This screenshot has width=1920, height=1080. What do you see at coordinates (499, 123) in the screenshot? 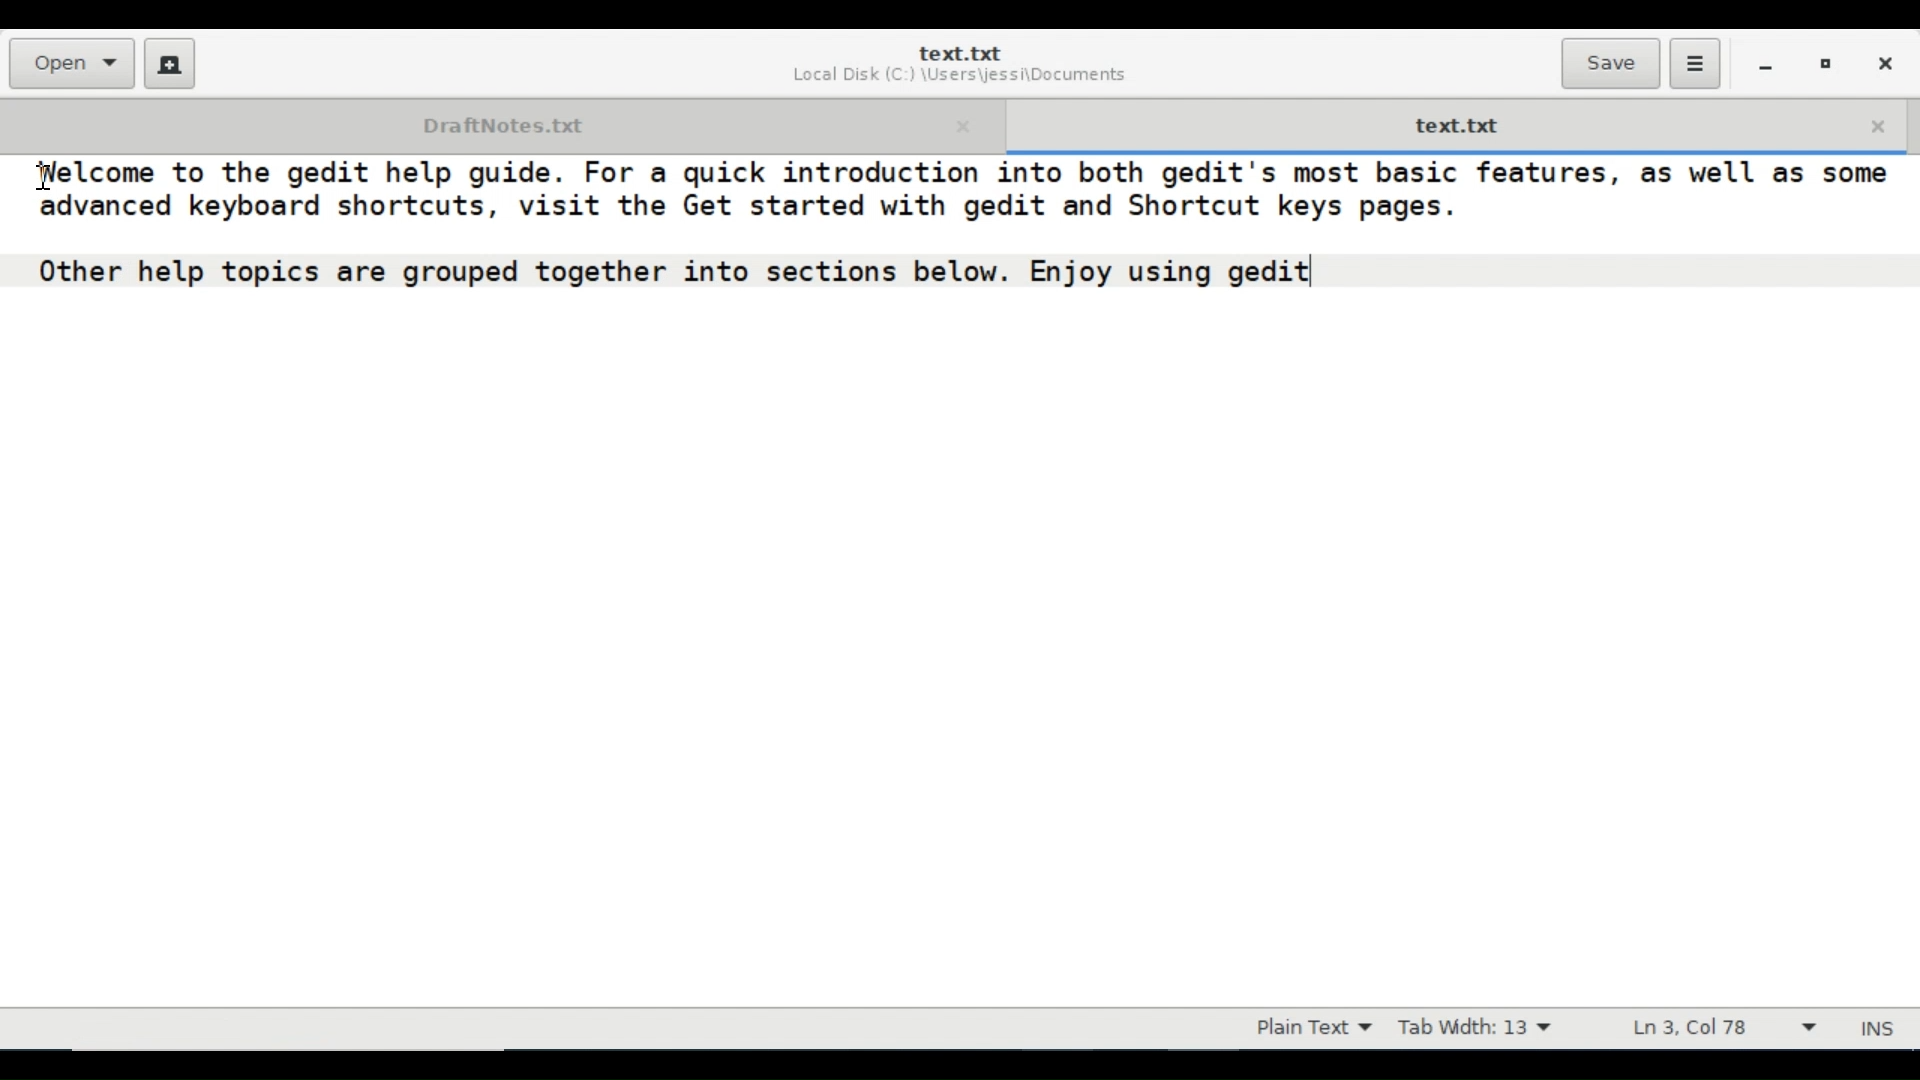
I see `Open Tab` at bounding box center [499, 123].